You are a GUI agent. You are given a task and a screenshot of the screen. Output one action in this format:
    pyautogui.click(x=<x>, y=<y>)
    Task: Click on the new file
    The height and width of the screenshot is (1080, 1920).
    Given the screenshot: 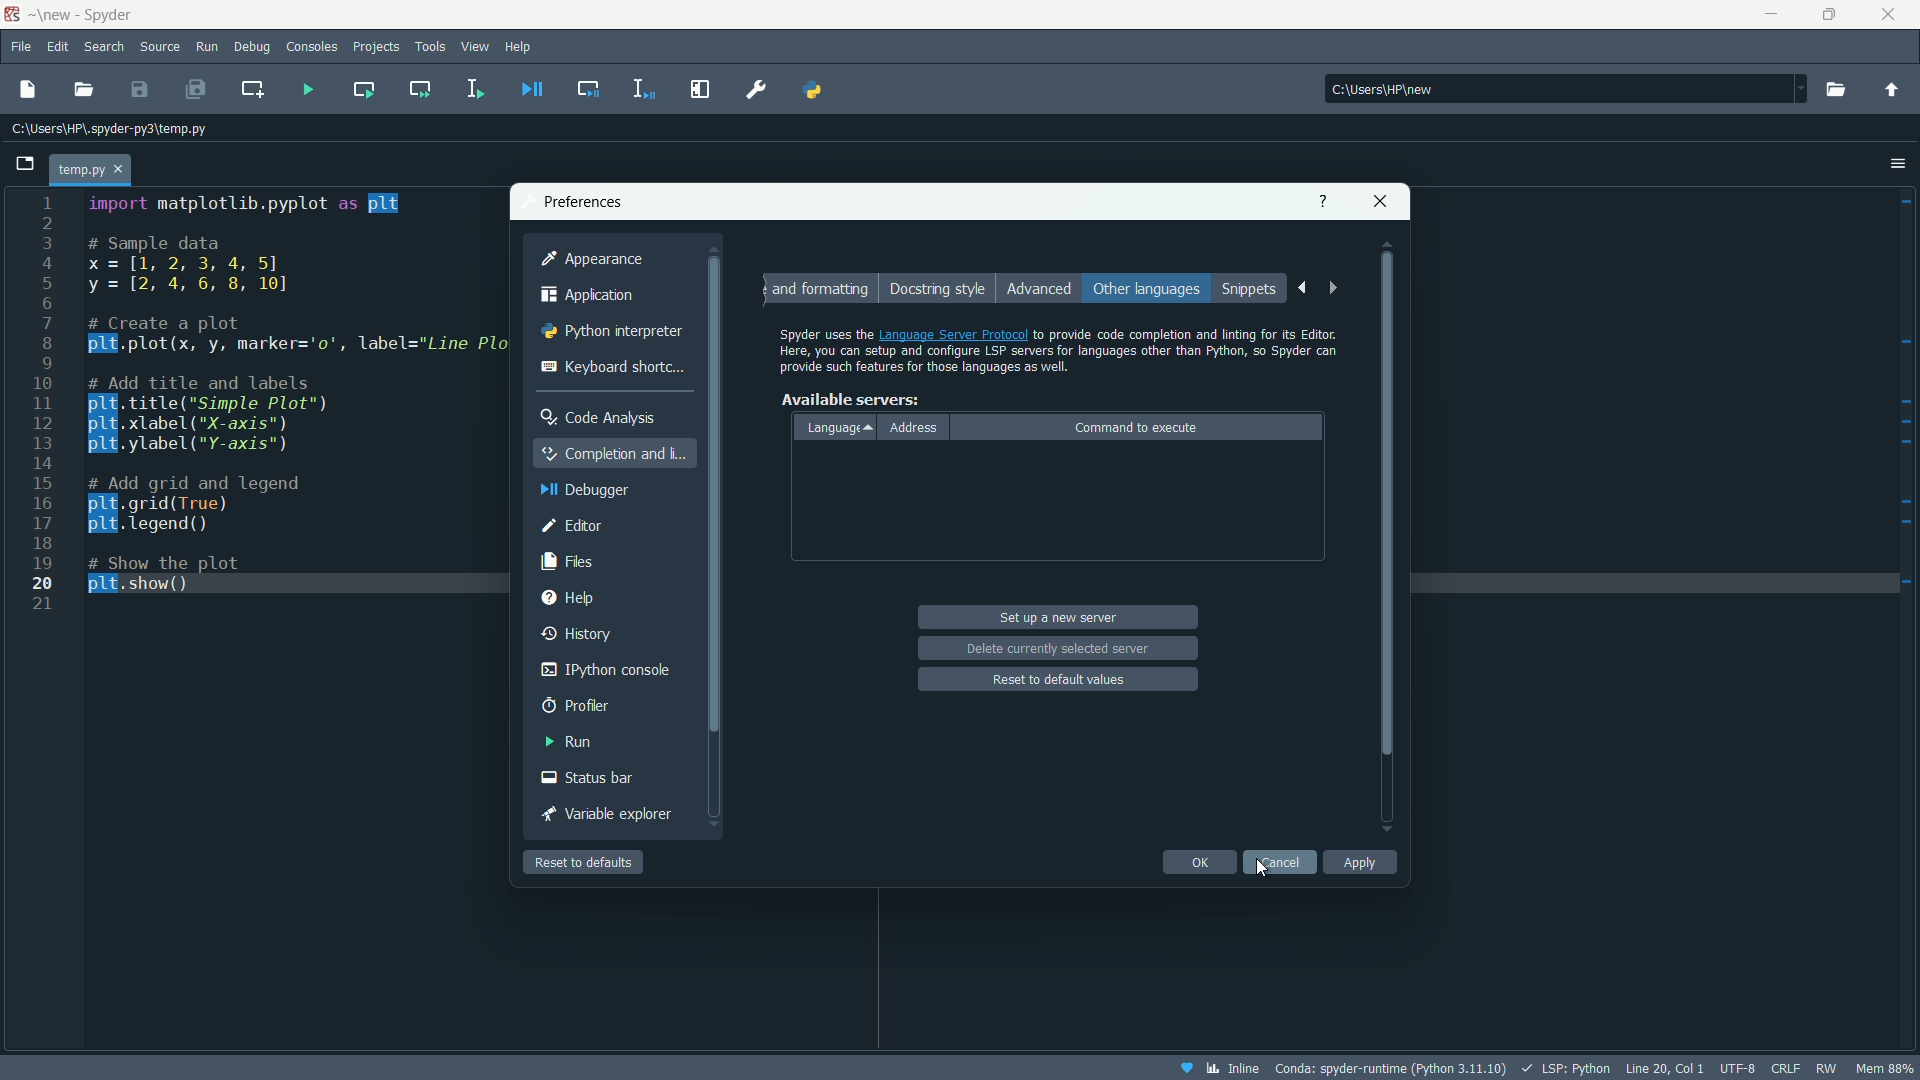 What is the action you would take?
    pyautogui.click(x=27, y=88)
    